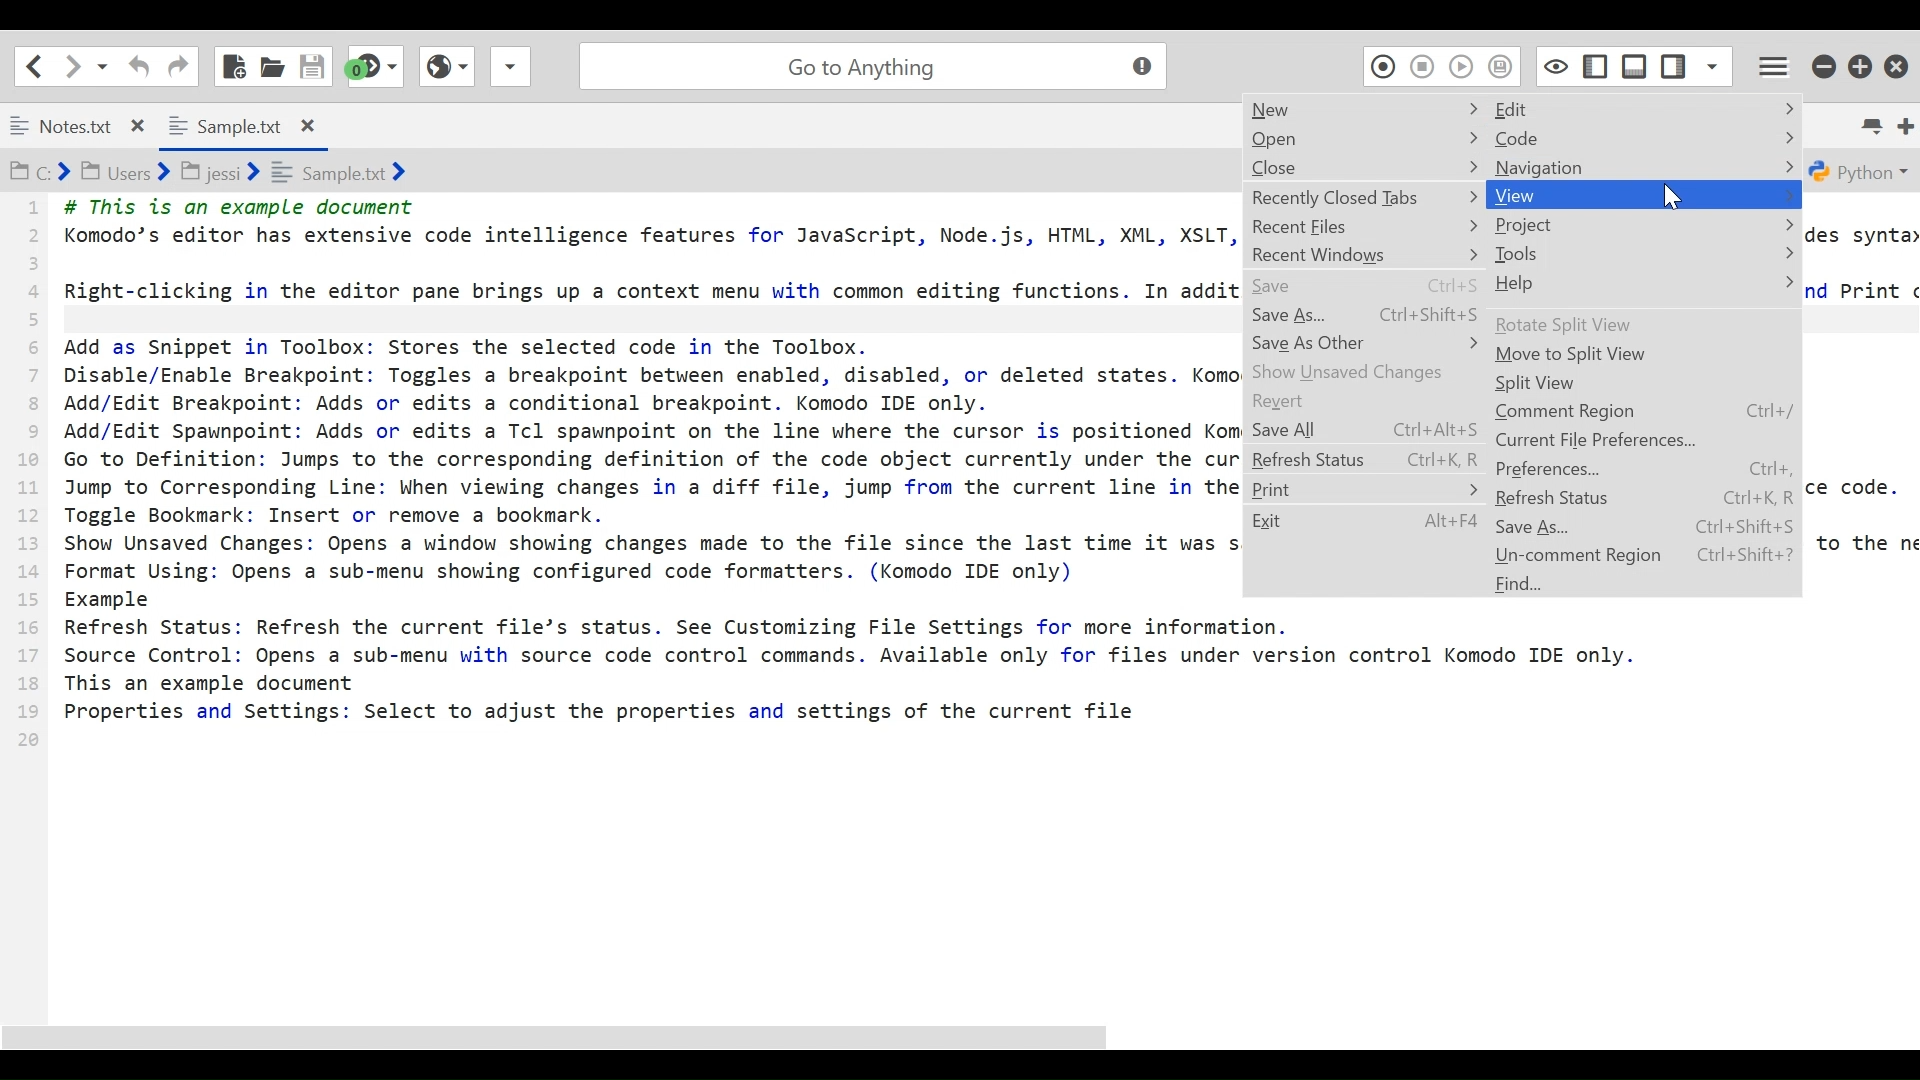 Image resolution: width=1920 pixels, height=1080 pixels. Describe the element at coordinates (1364, 228) in the screenshot. I see `Recent Files` at that location.